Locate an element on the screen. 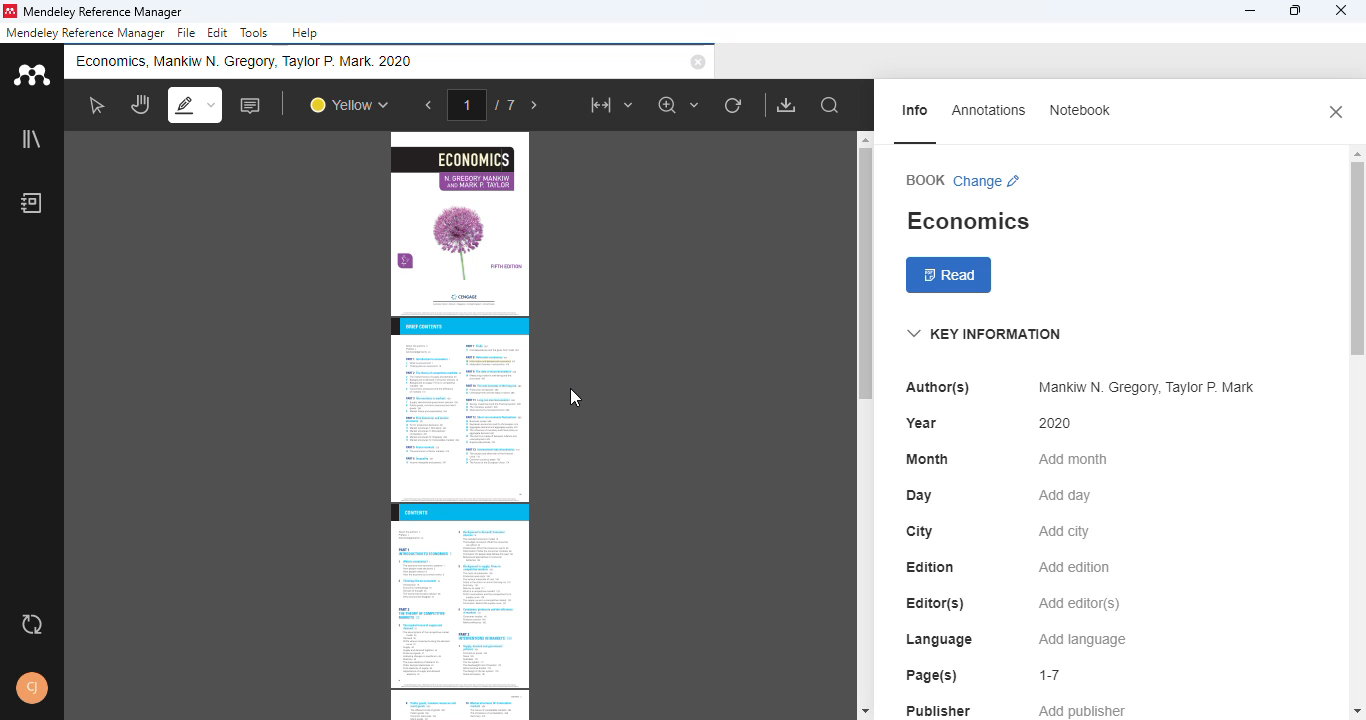 The height and width of the screenshot is (720, 1366). add language is located at coordinates (1083, 640).